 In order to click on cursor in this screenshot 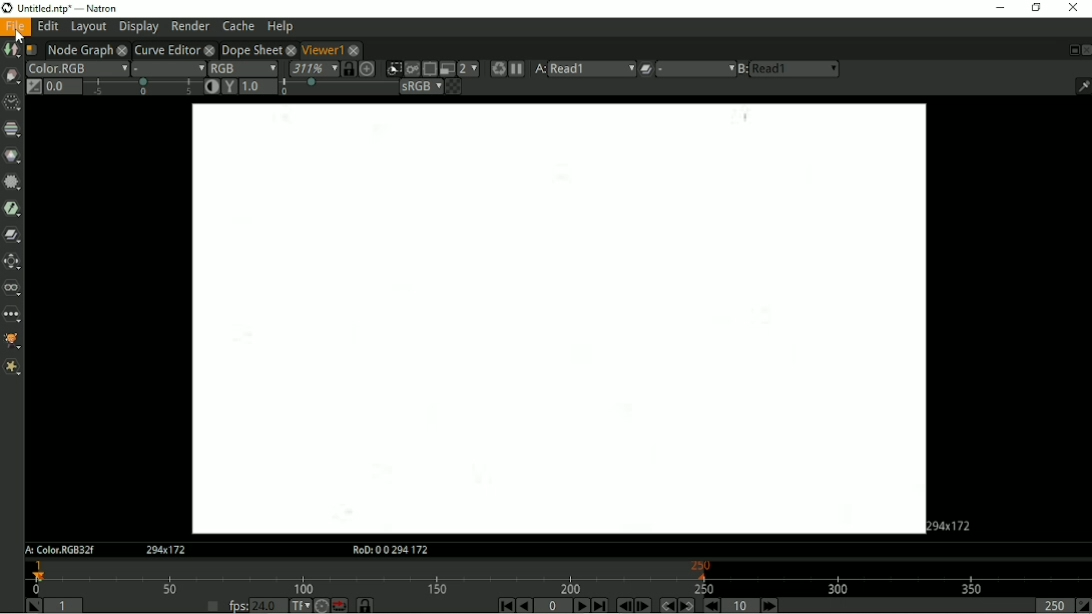, I will do `click(22, 37)`.